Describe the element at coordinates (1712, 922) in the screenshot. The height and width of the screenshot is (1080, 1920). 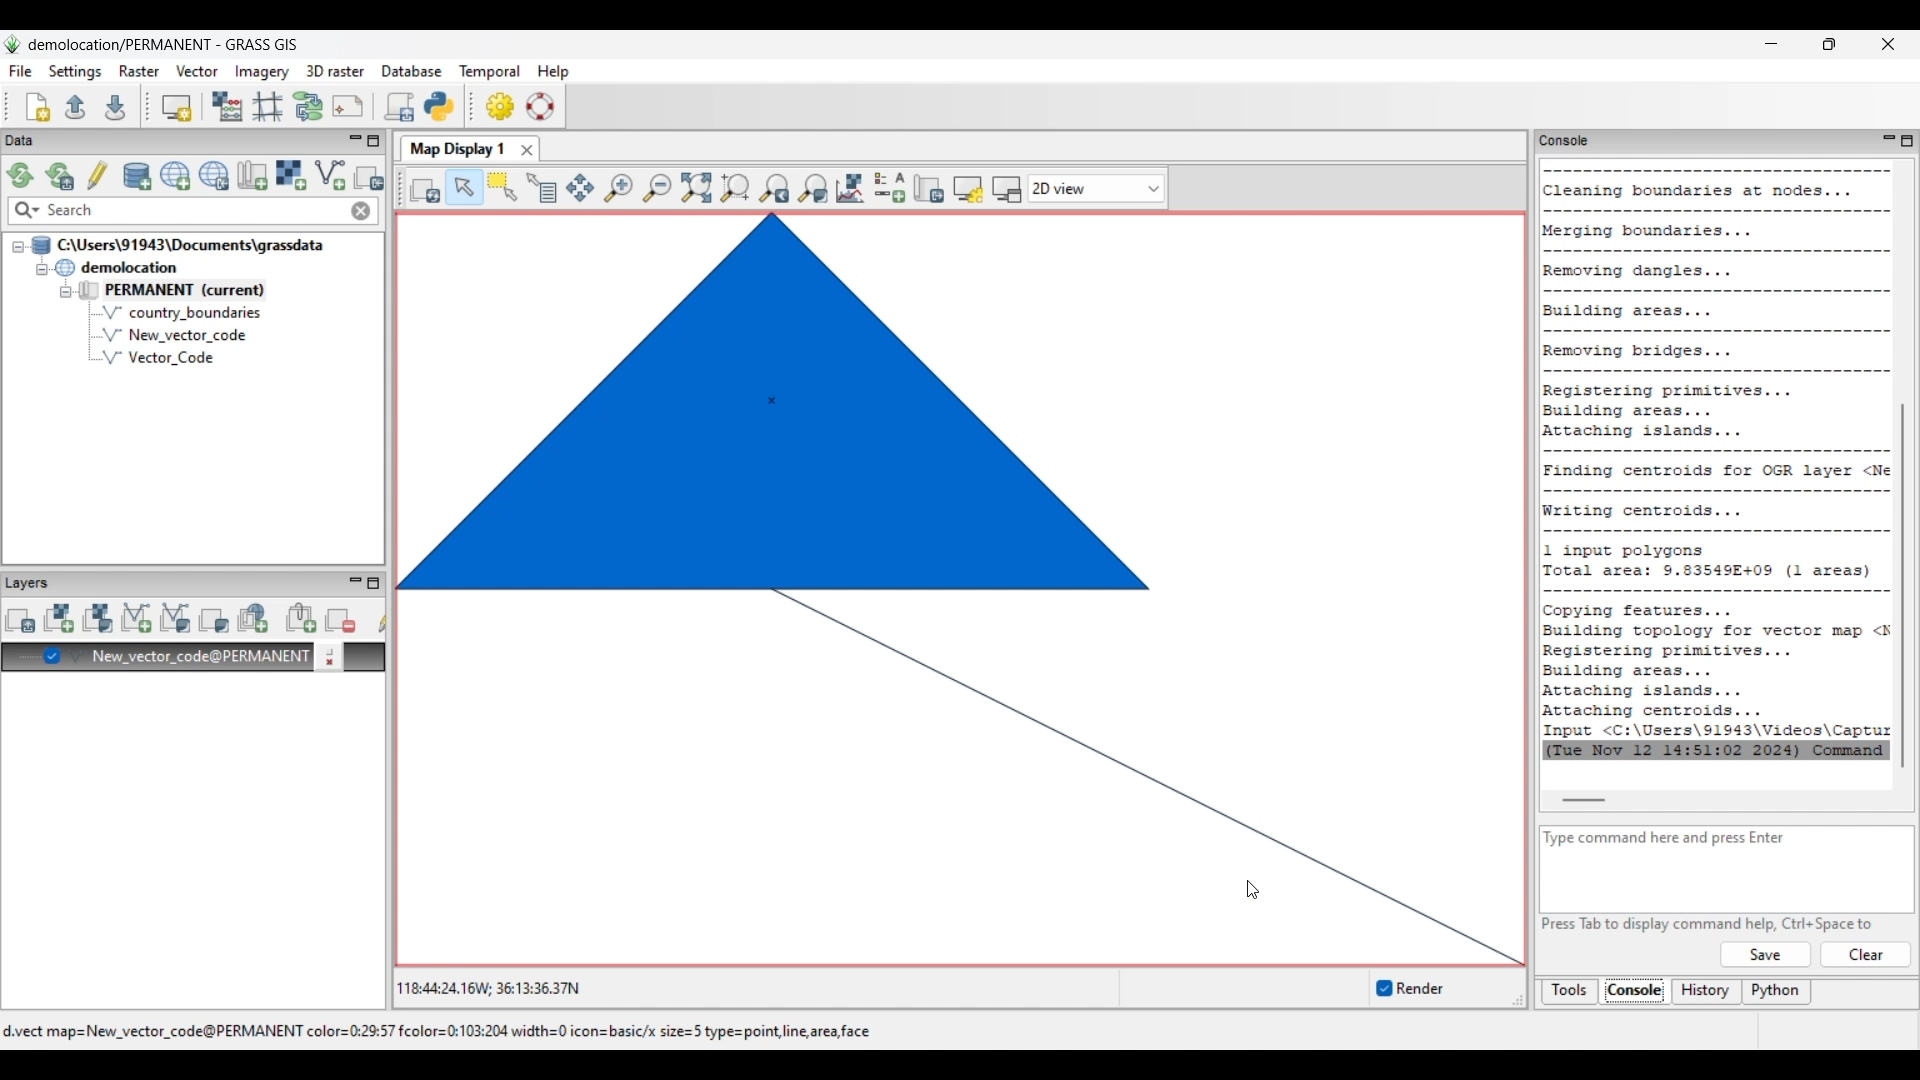
I see `|| Press Tab to display command help, Ctri+Space to` at that location.